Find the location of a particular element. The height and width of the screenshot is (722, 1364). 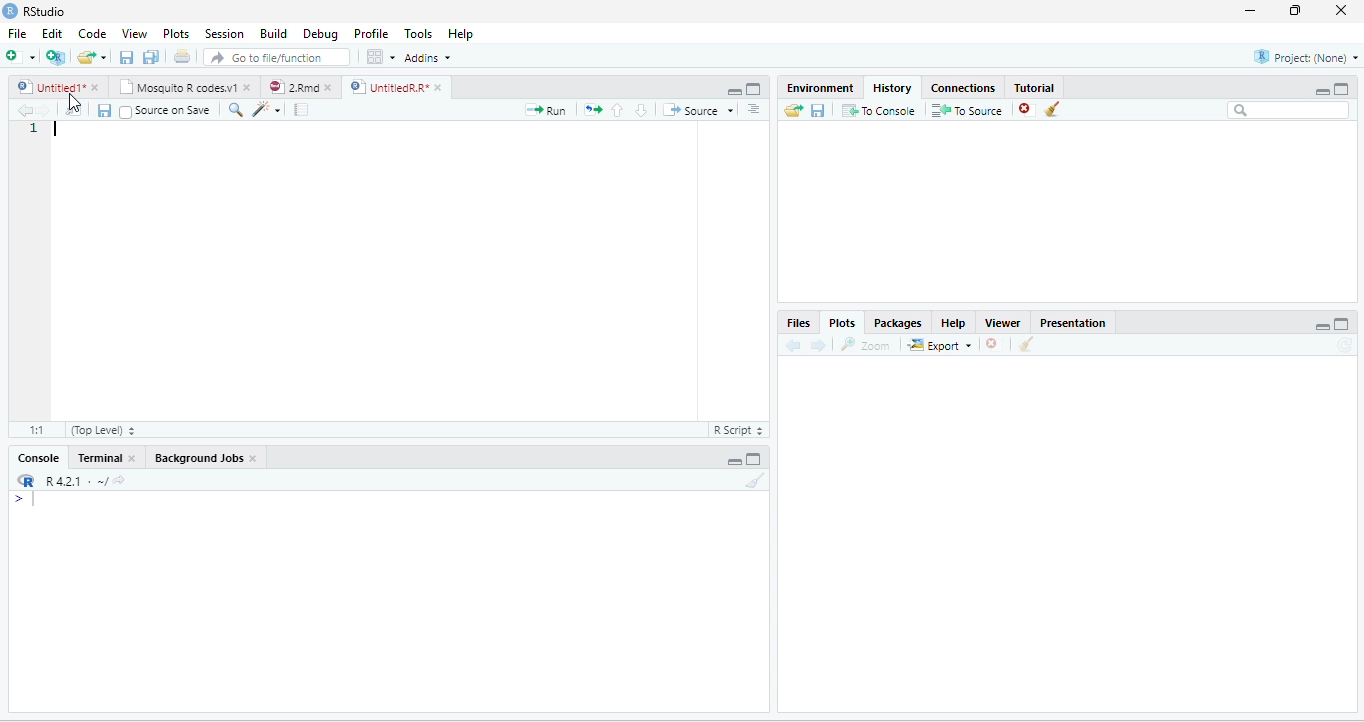

Open an existing file is located at coordinates (86, 57).